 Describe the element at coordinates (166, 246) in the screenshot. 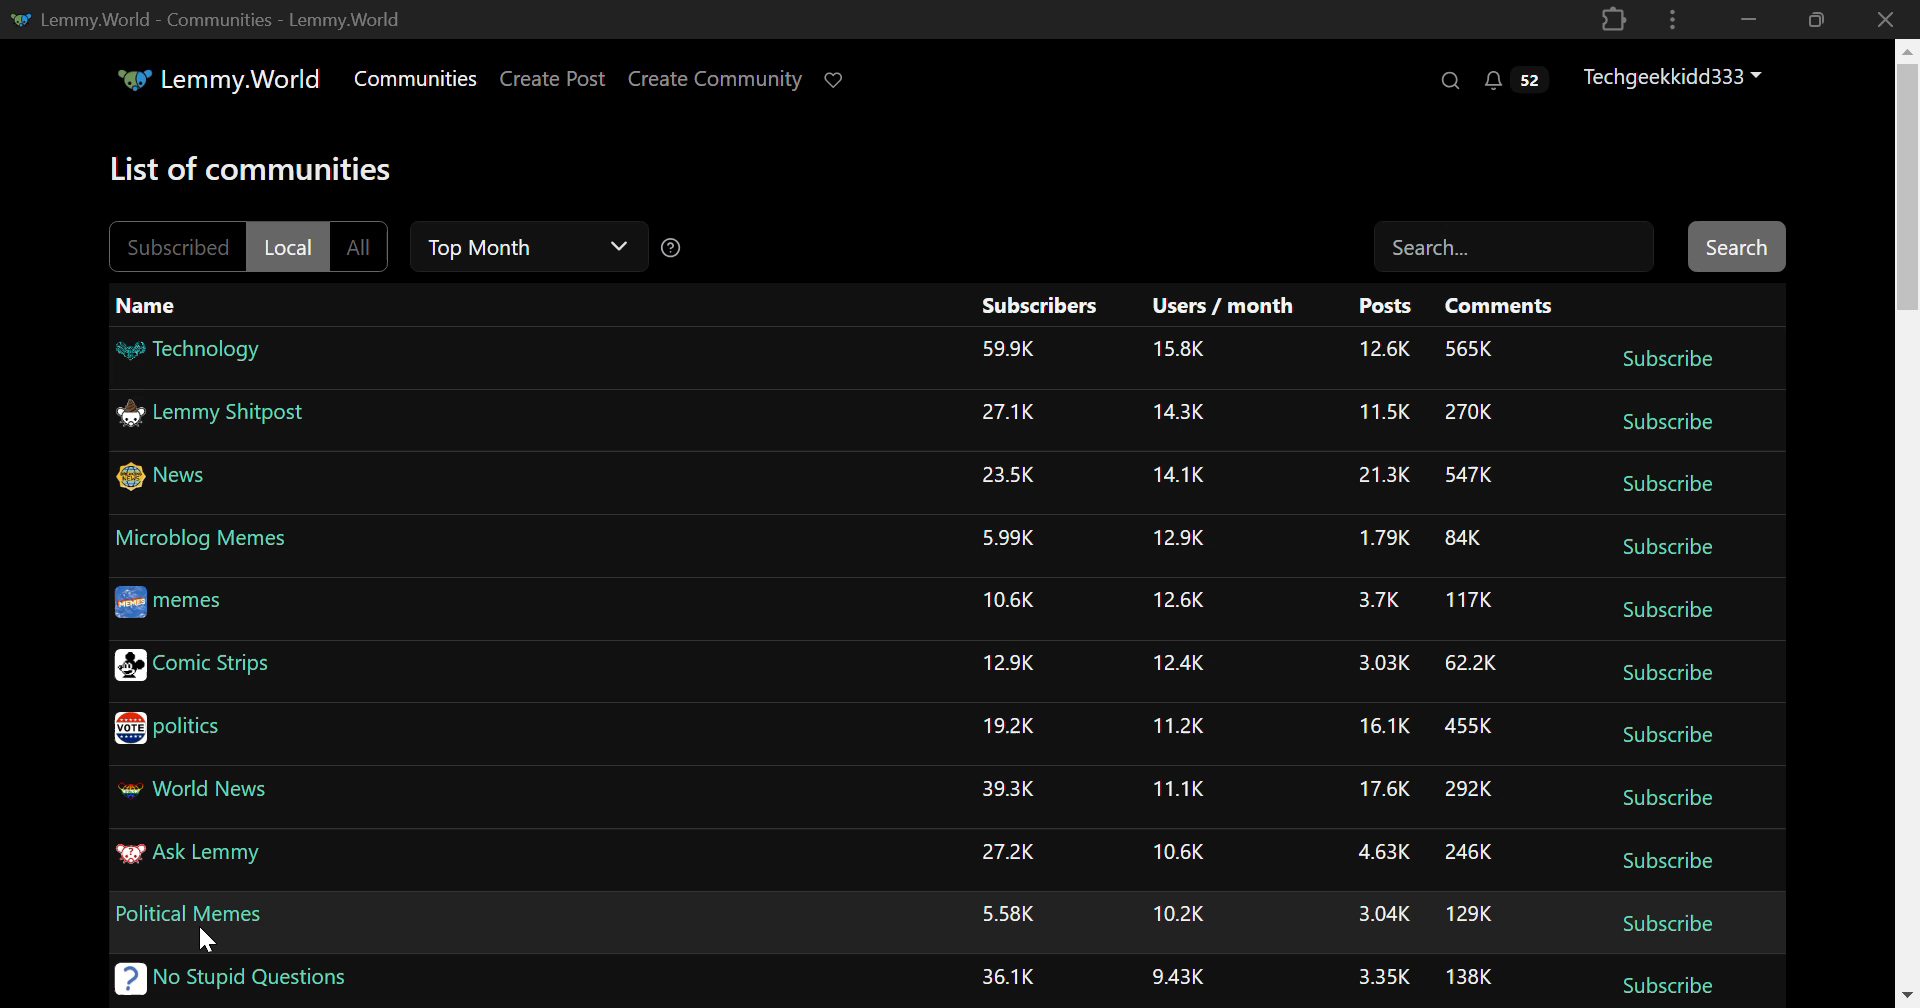

I see `Subscribed Filter Unselected` at that location.